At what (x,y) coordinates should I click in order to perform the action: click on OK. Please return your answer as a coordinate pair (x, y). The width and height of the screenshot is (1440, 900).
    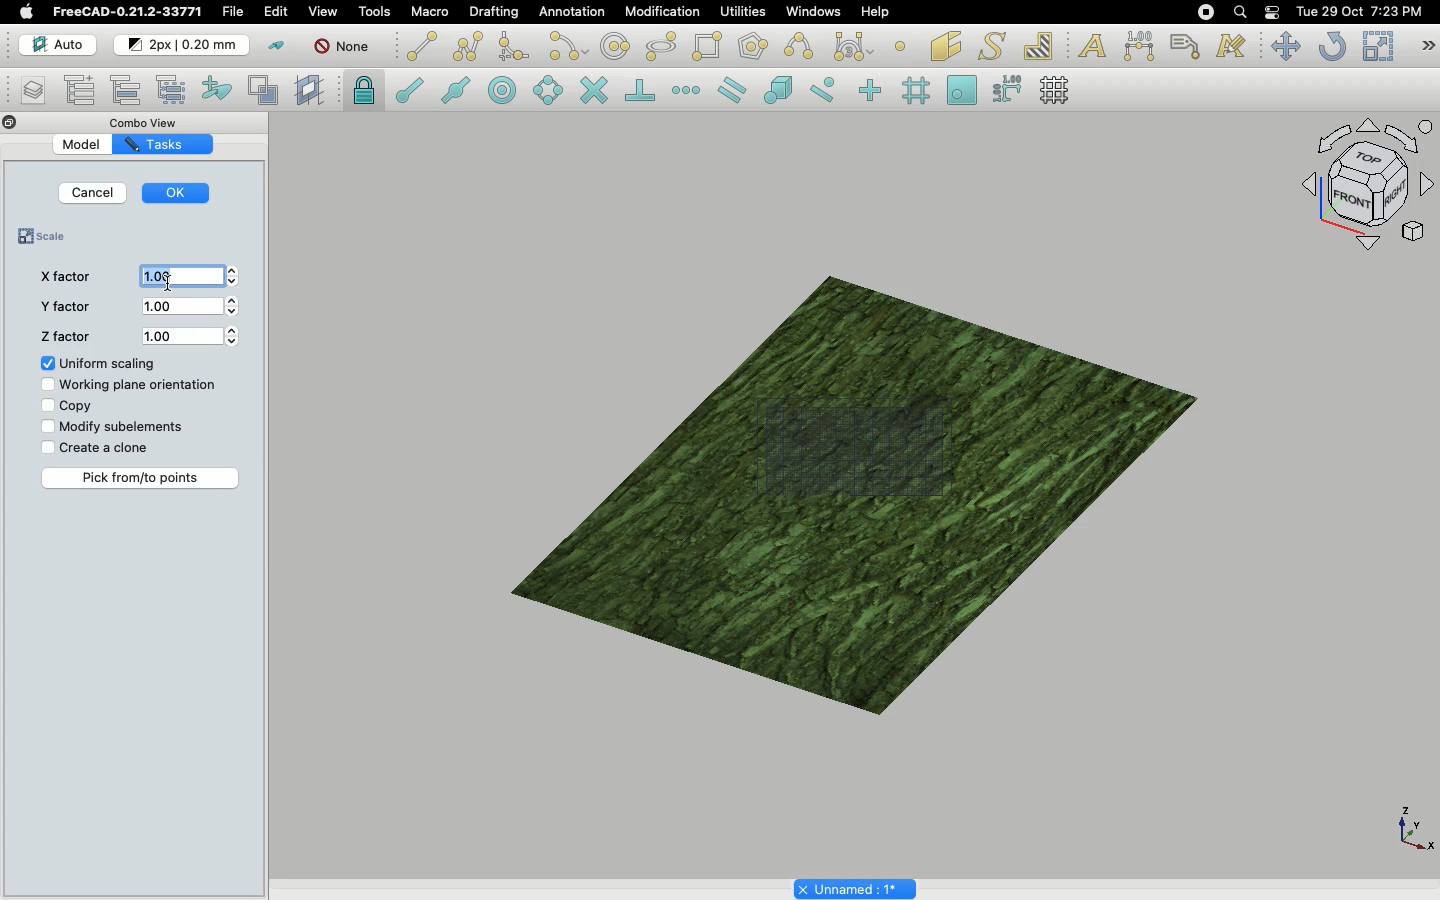
    Looking at the image, I should click on (179, 190).